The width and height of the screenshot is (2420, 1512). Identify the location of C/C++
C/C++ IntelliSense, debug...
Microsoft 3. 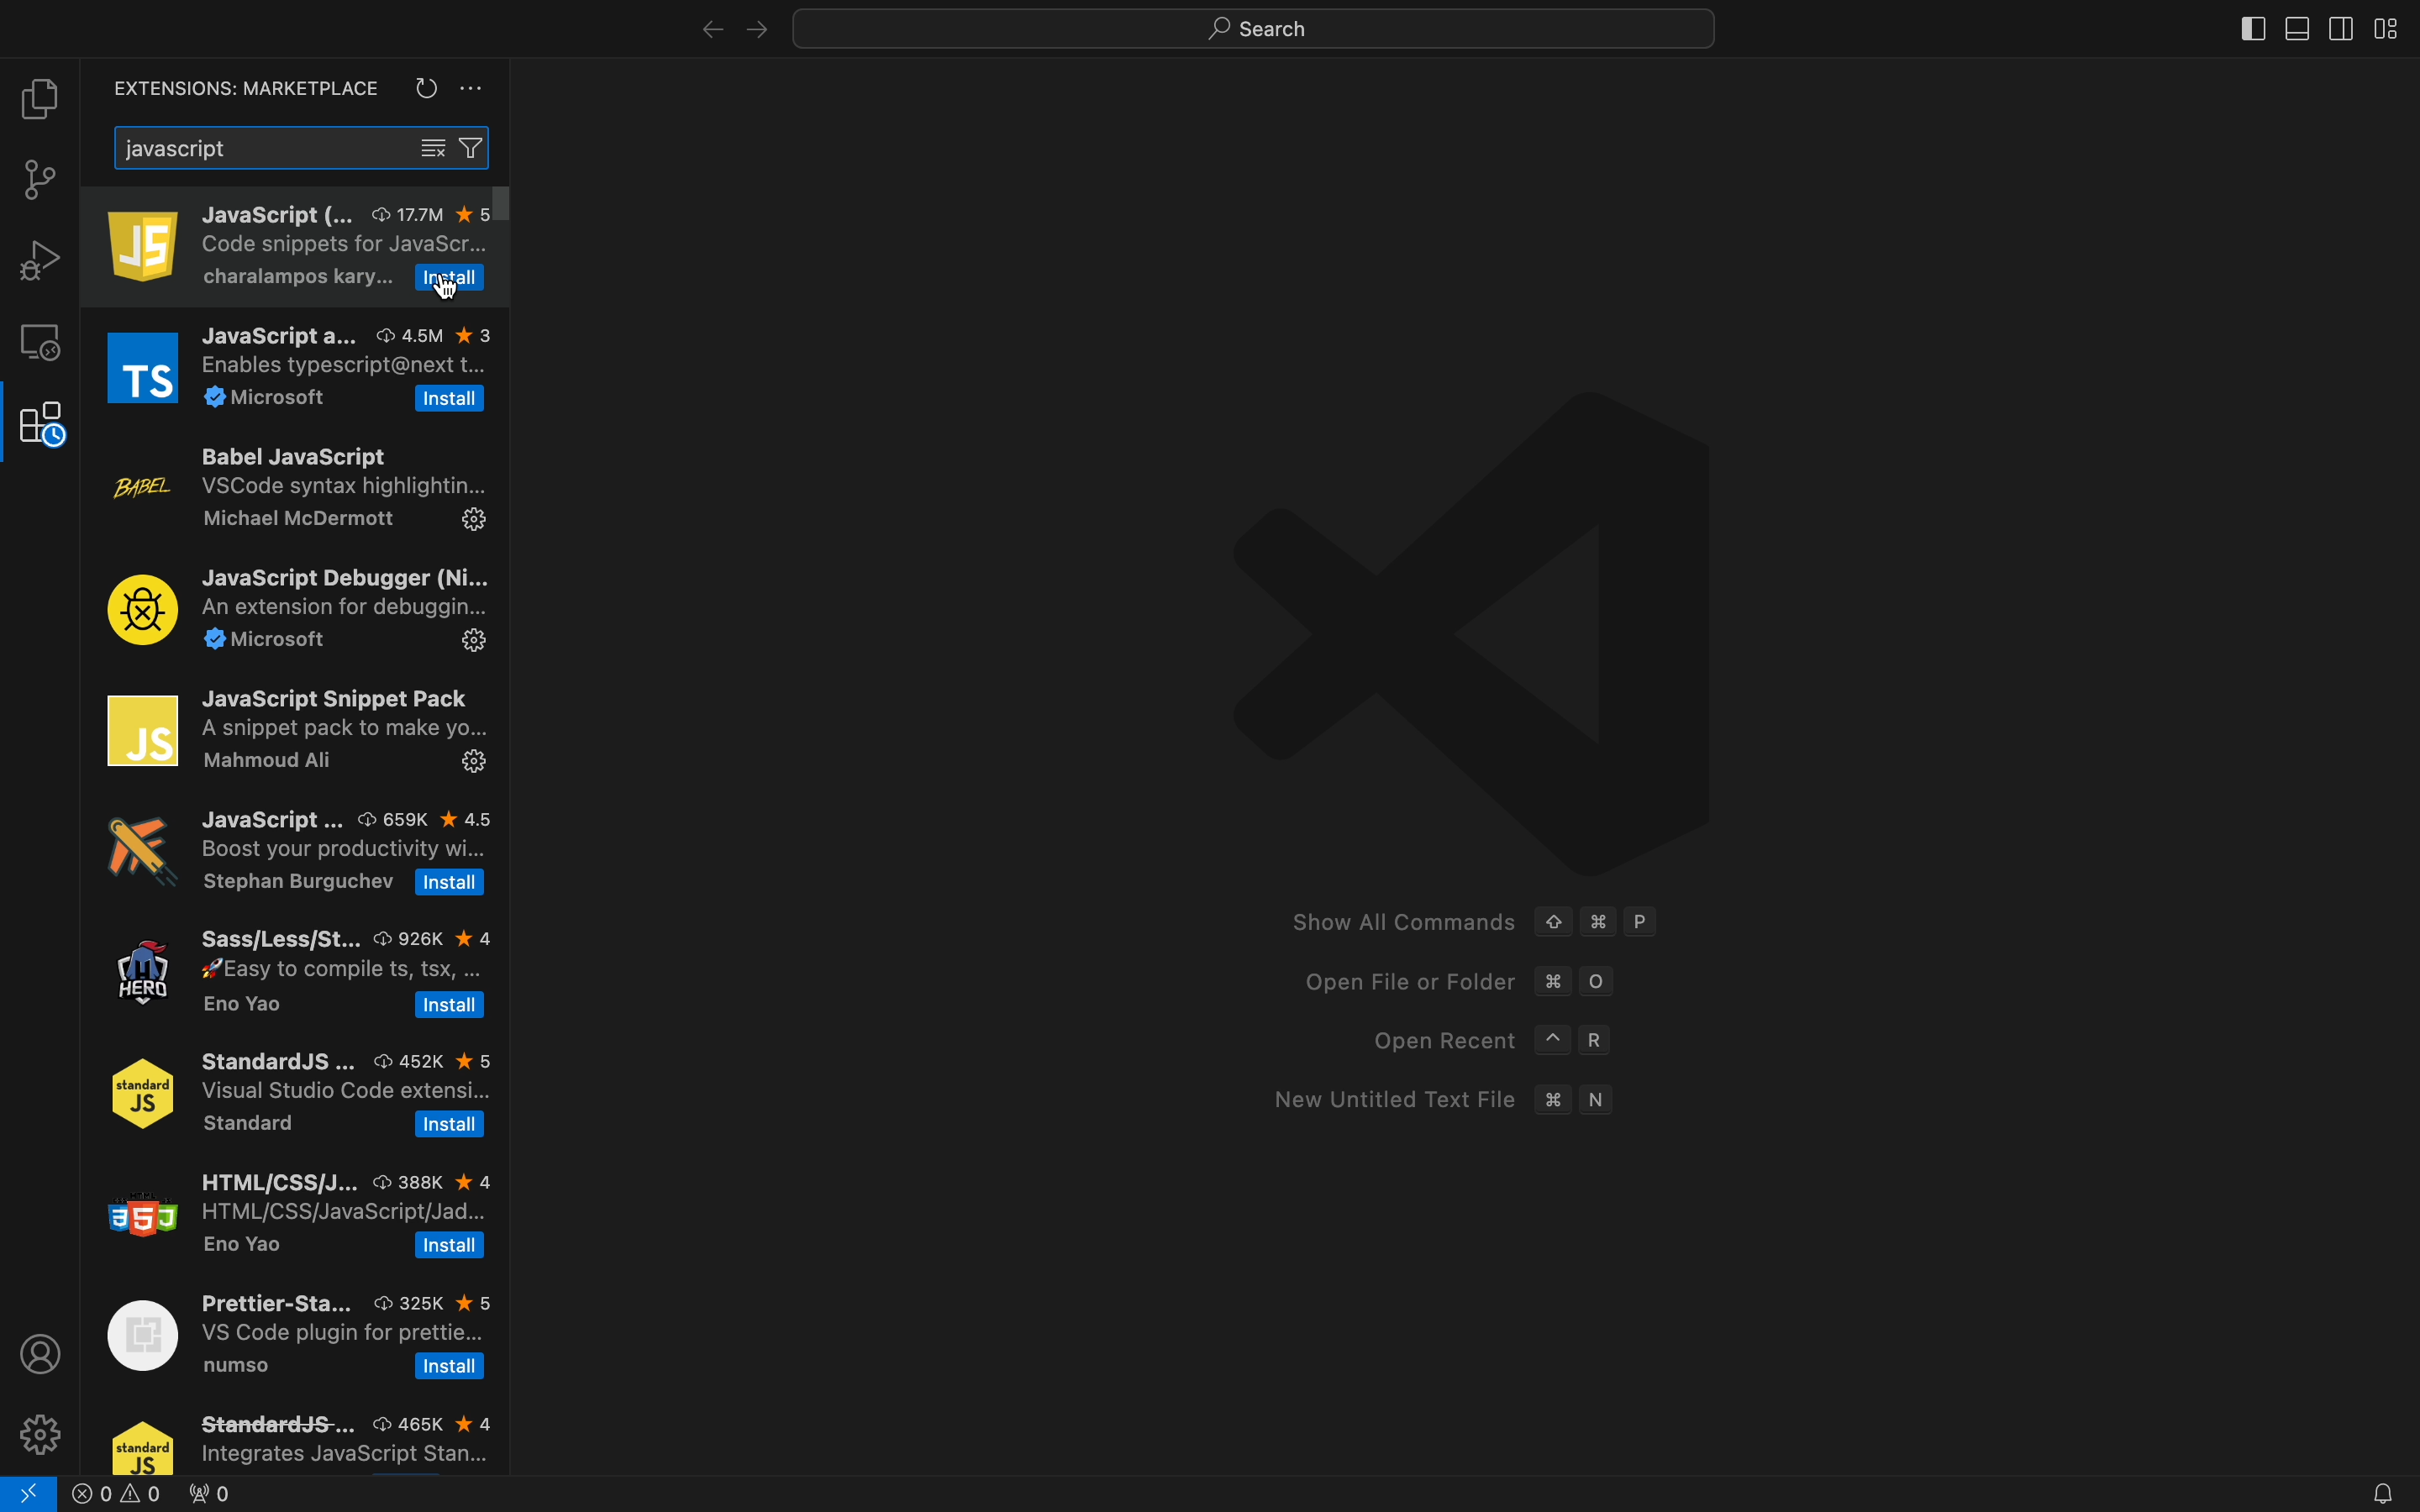
(291, 976).